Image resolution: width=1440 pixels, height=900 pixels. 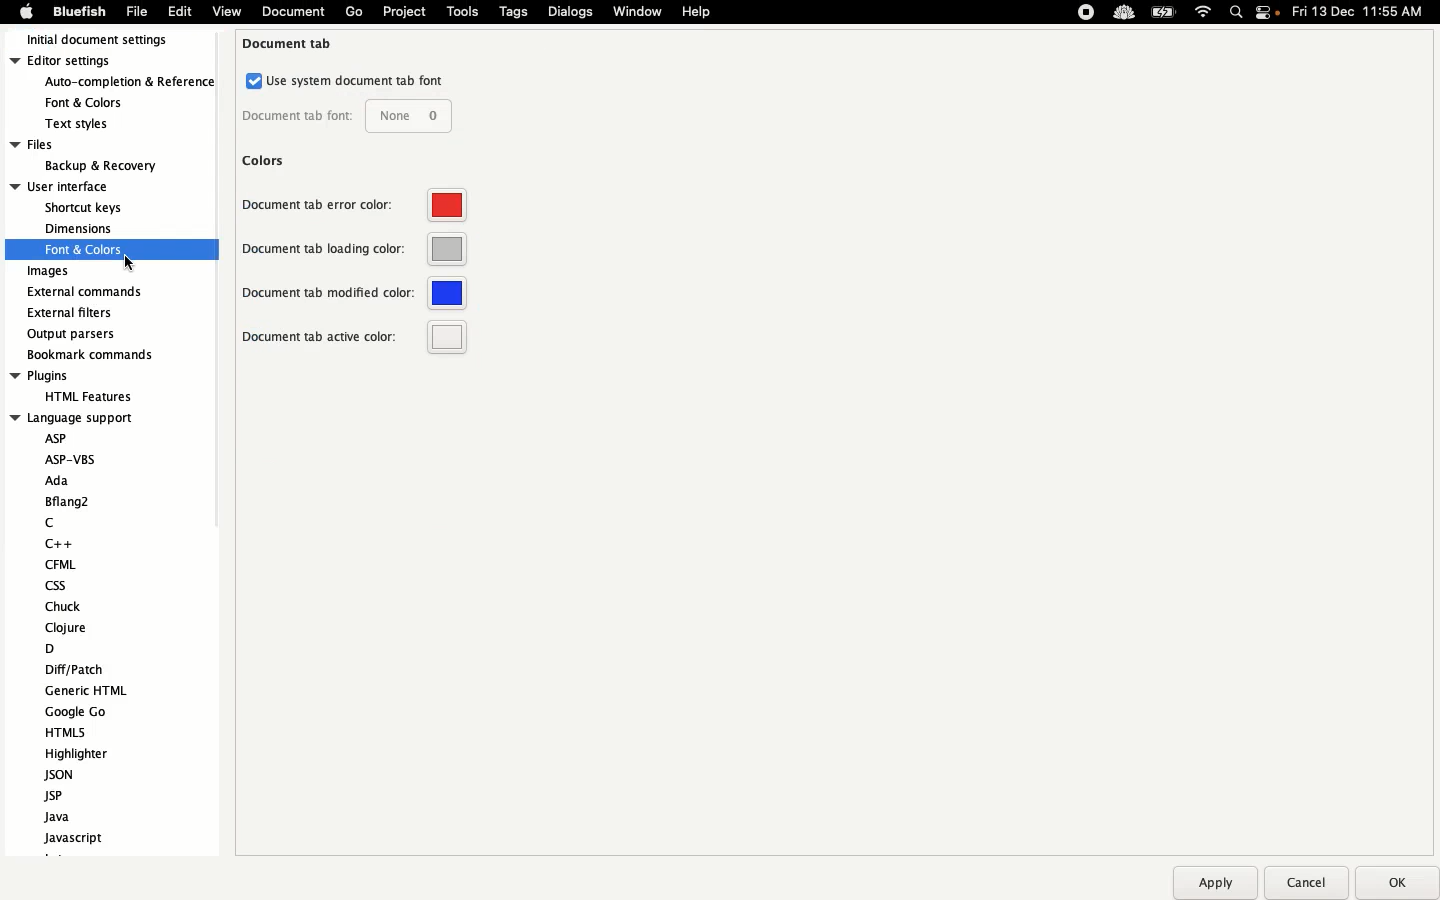 I want to click on fonts & colors, so click(x=99, y=101).